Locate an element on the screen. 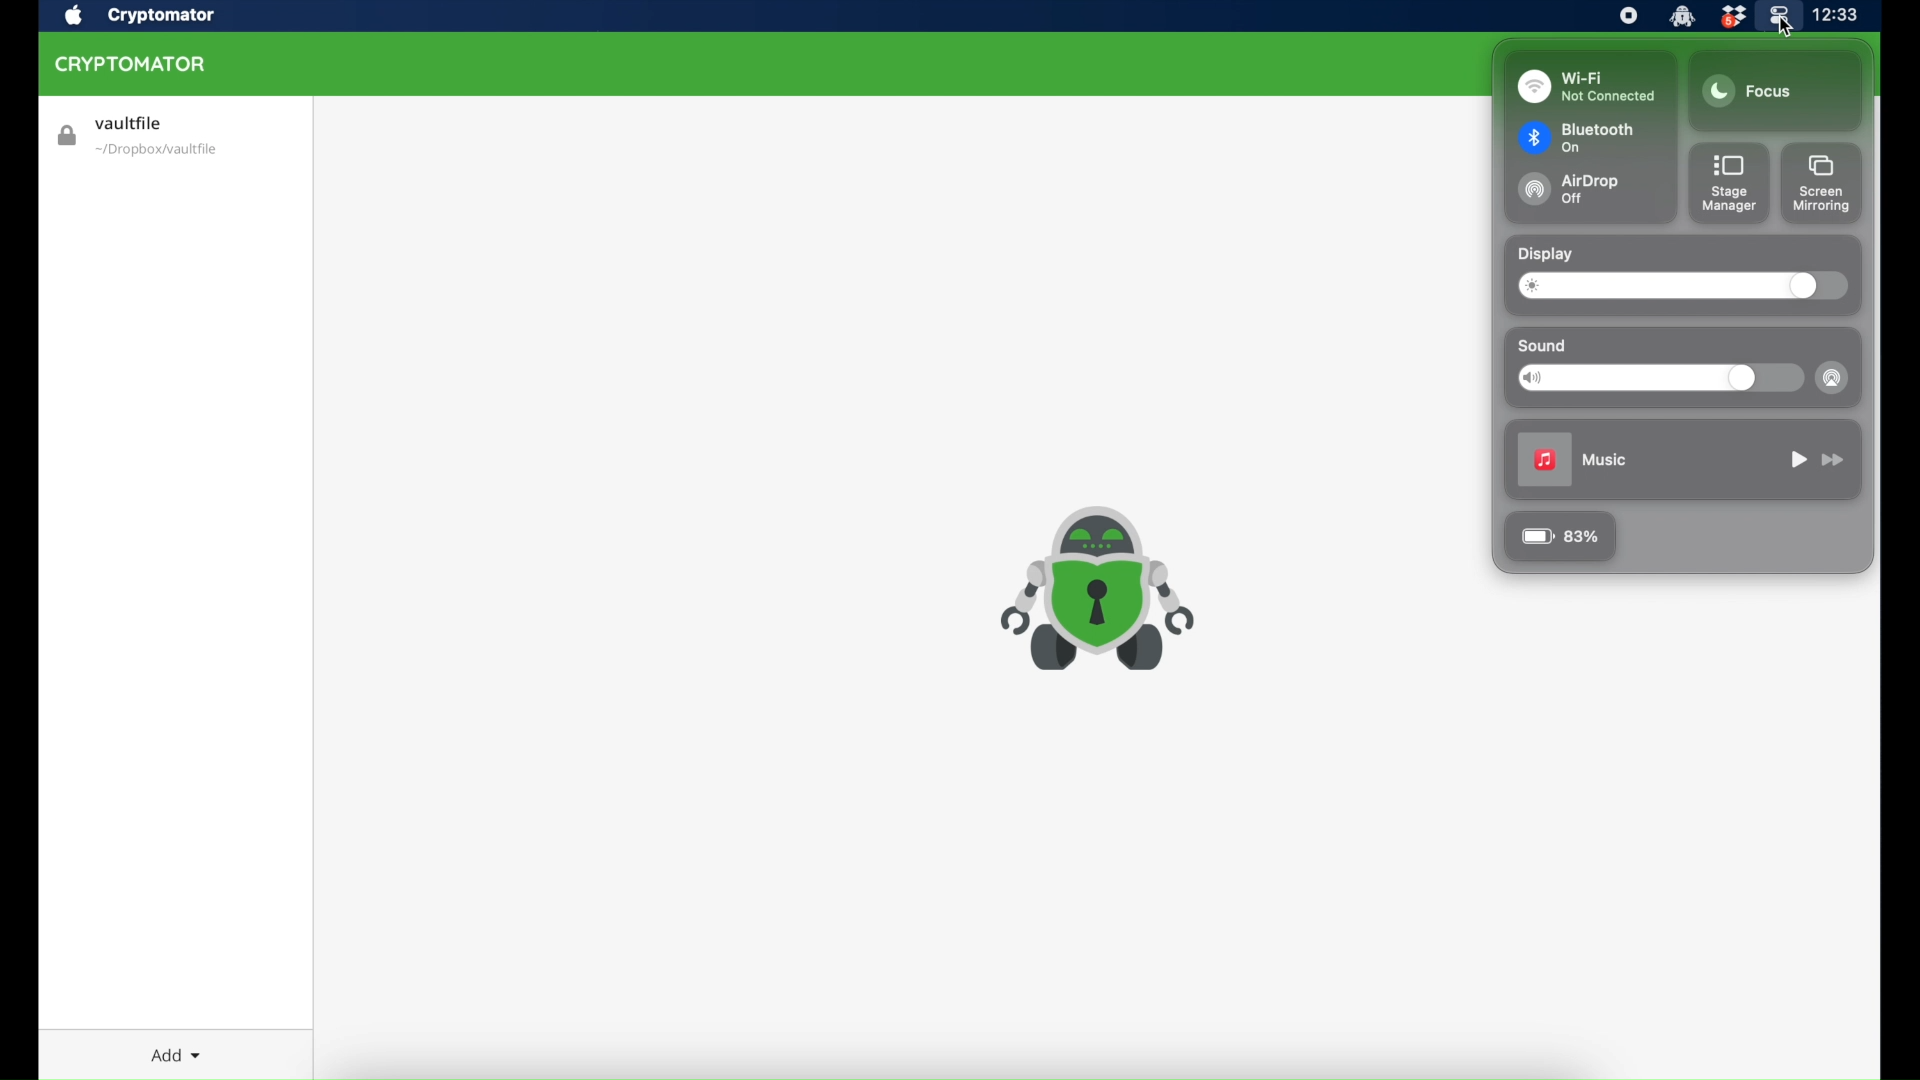  time is located at coordinates (1837, 15).